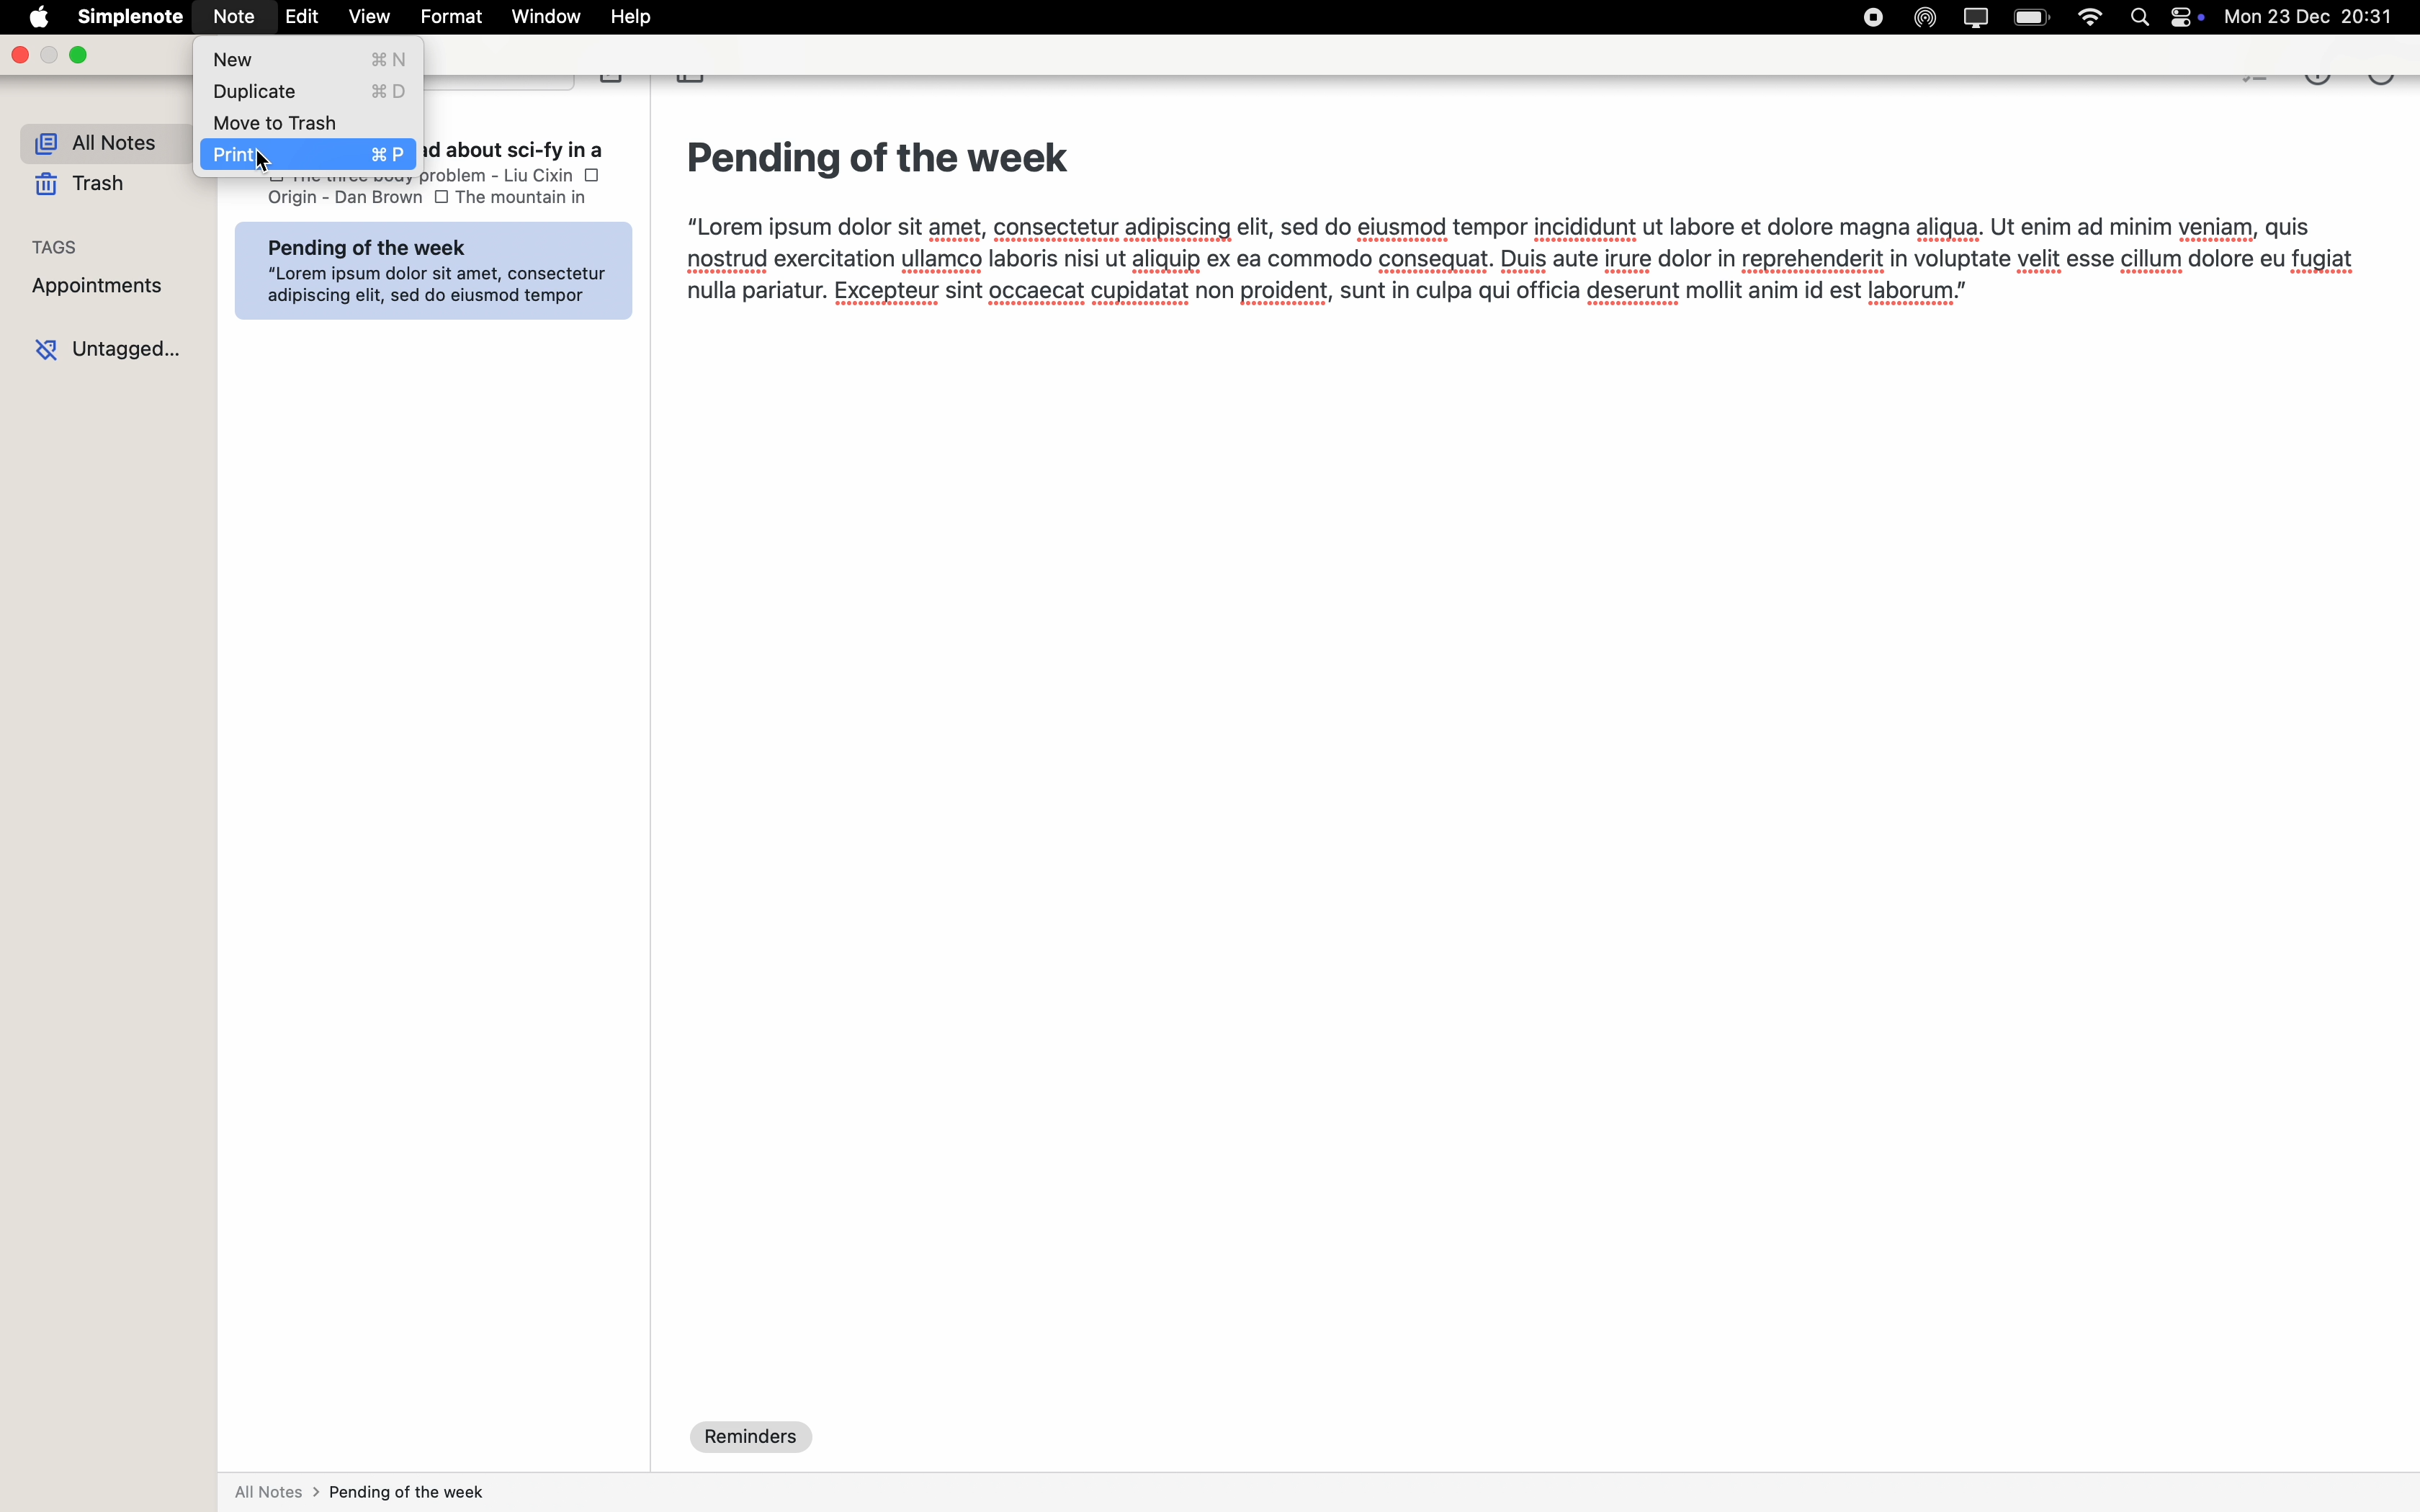  I want to click on all notes > pending of the week, so click(380, 1490).